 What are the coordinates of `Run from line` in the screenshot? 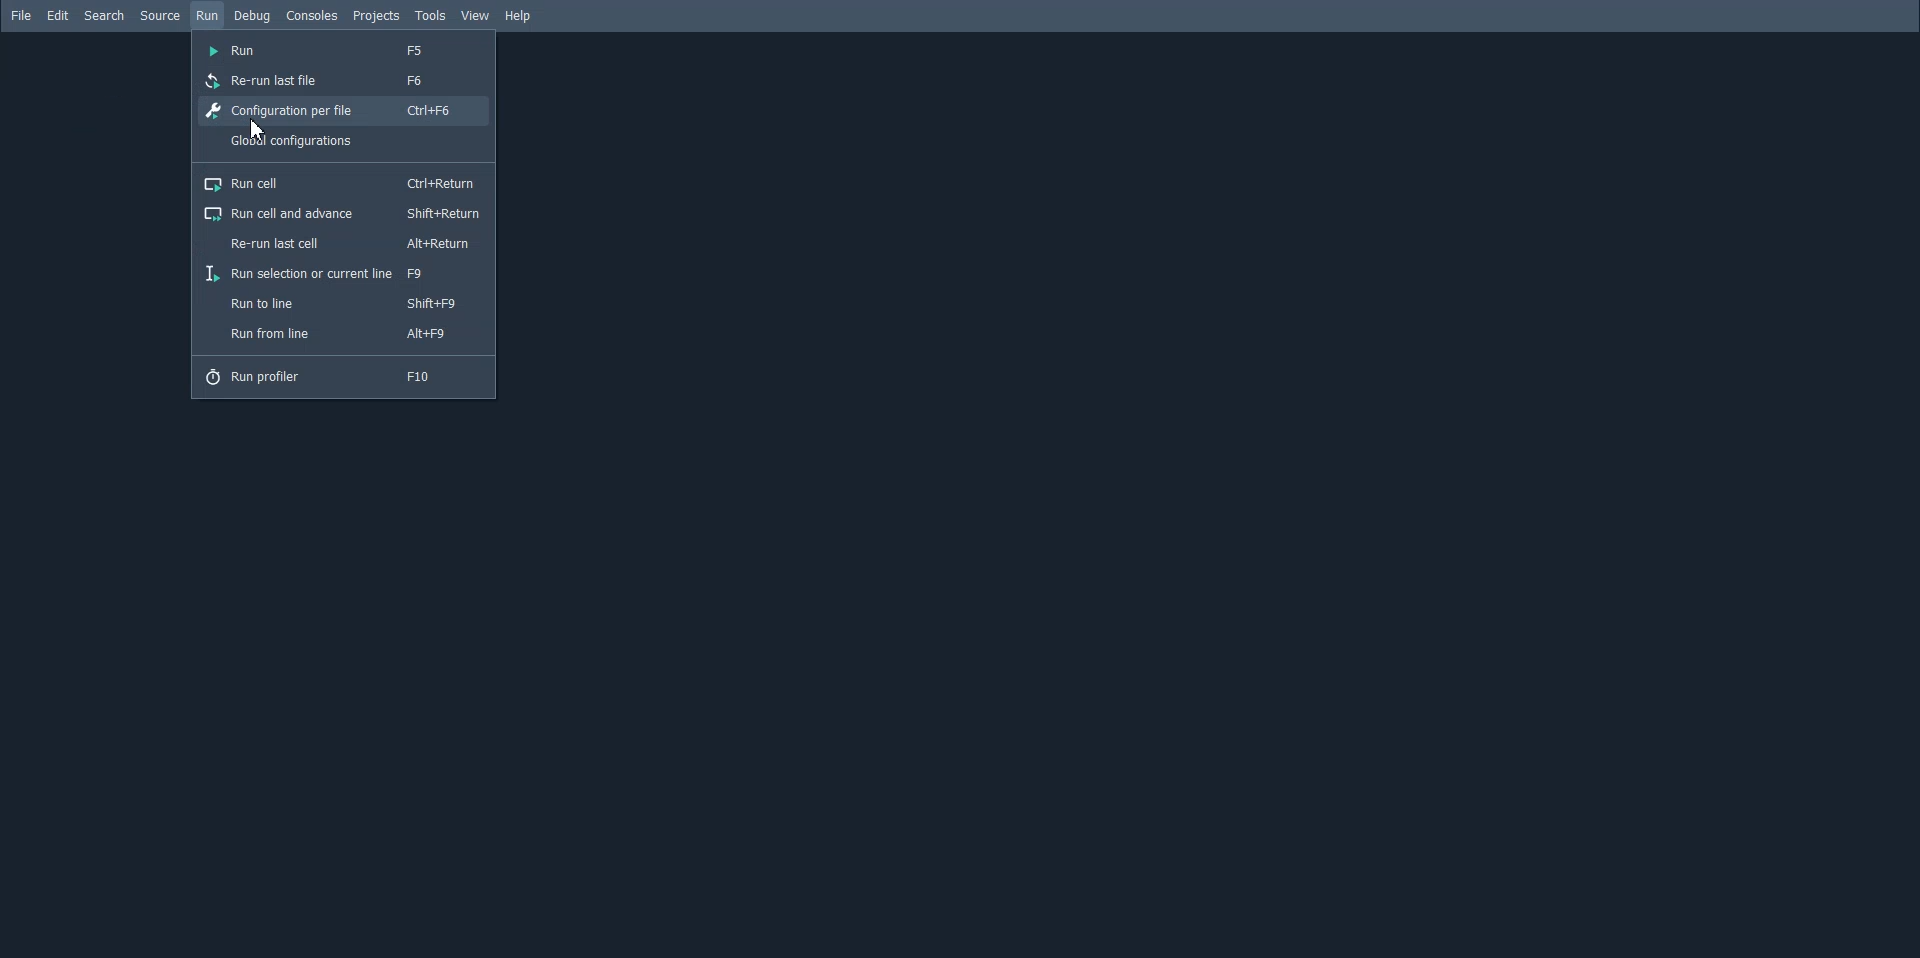 It's located at (346, 331).